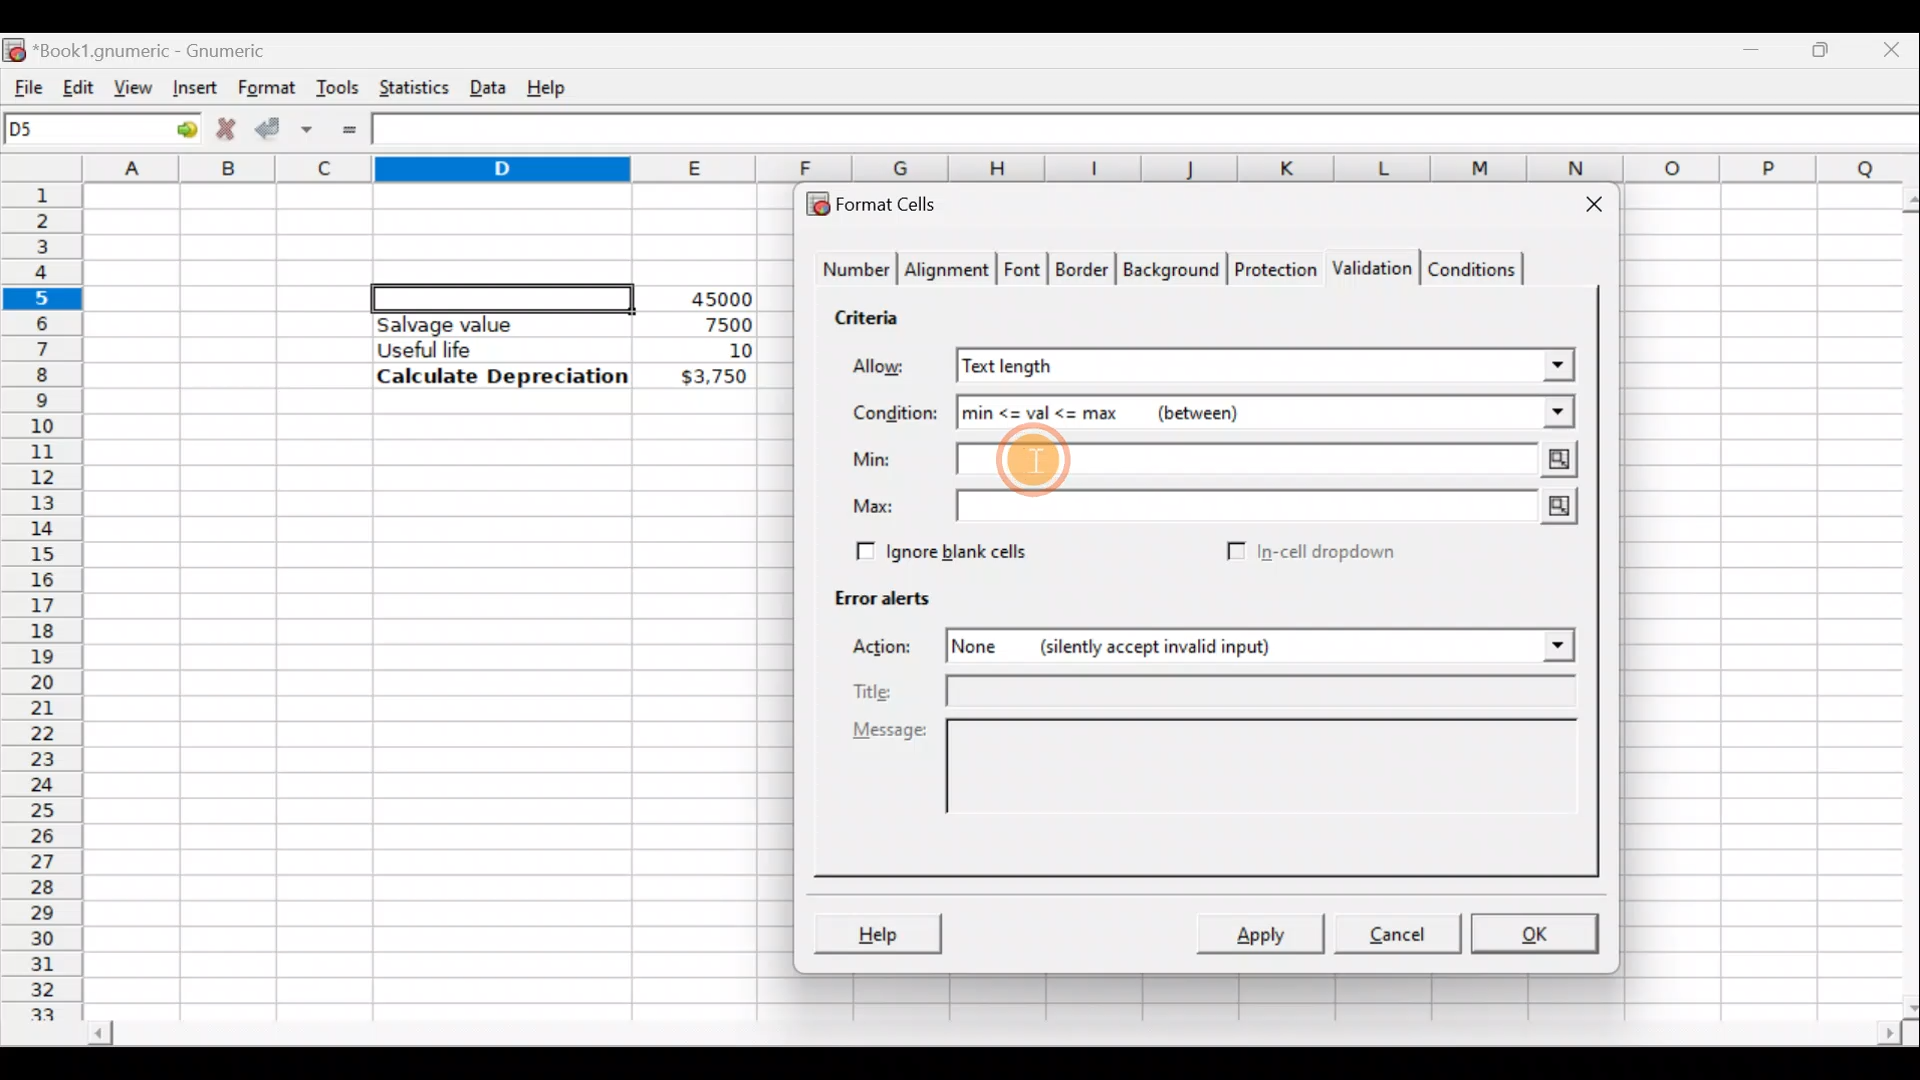 This screenshot has width=1920, height=1080. What do you see at coordinates (872, 594) in the screenshot?
I see `Error alerts` at bounding box center [872, 594].